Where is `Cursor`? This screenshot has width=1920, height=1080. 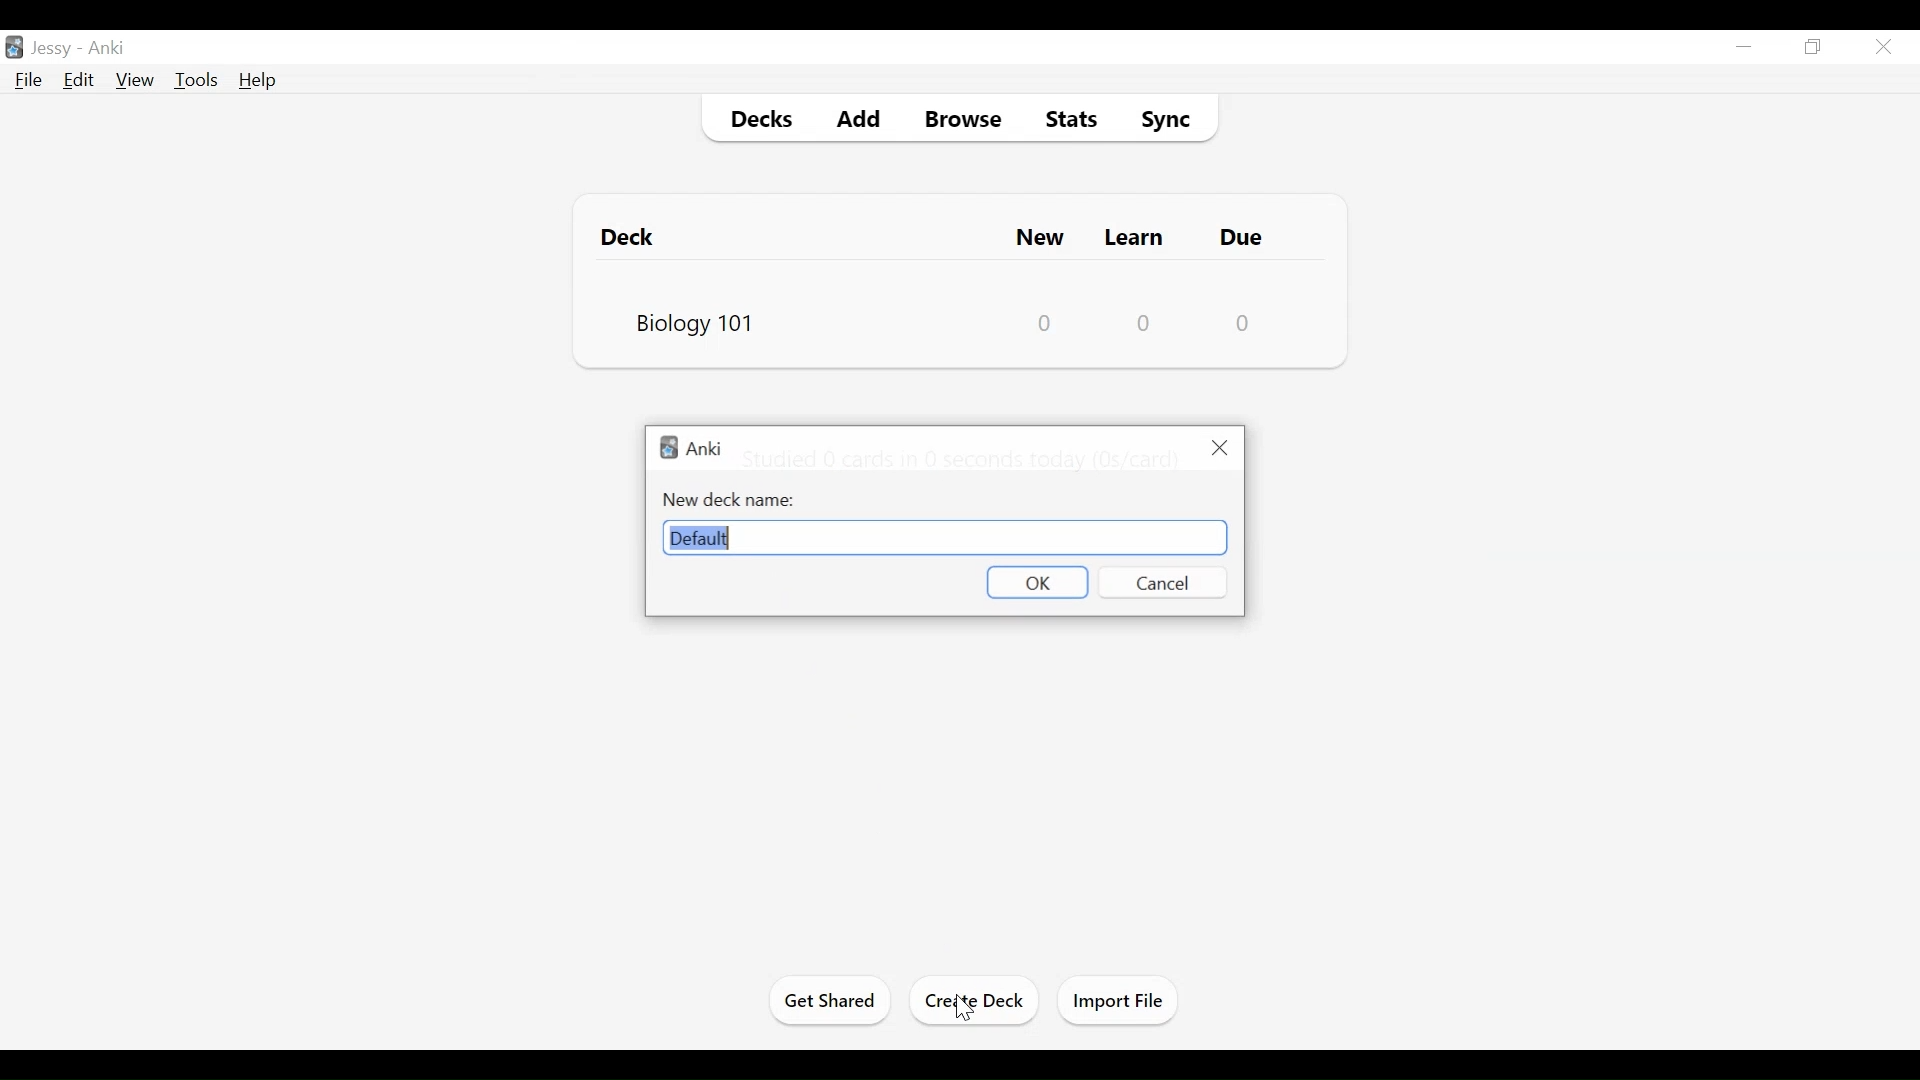
Cursor is located at coordinates (965, 1010).